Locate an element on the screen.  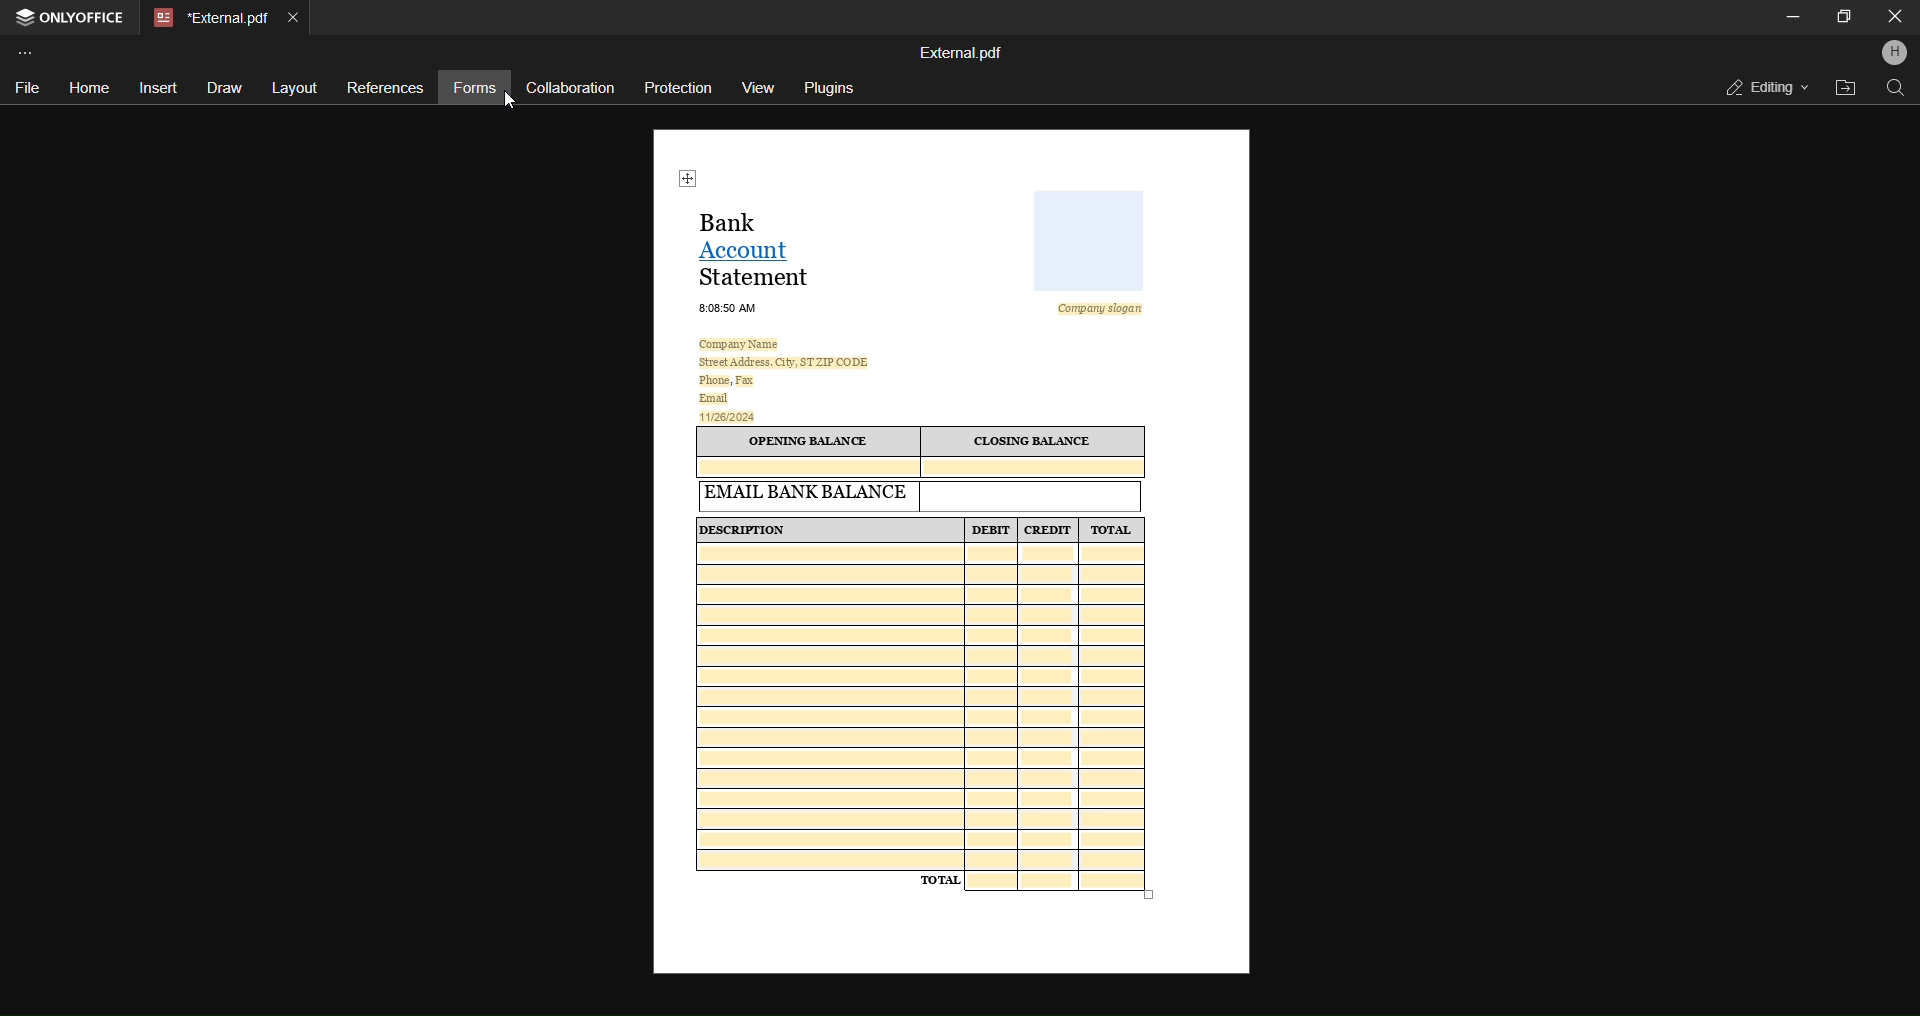
cursor is located at coordinates (519, 117).